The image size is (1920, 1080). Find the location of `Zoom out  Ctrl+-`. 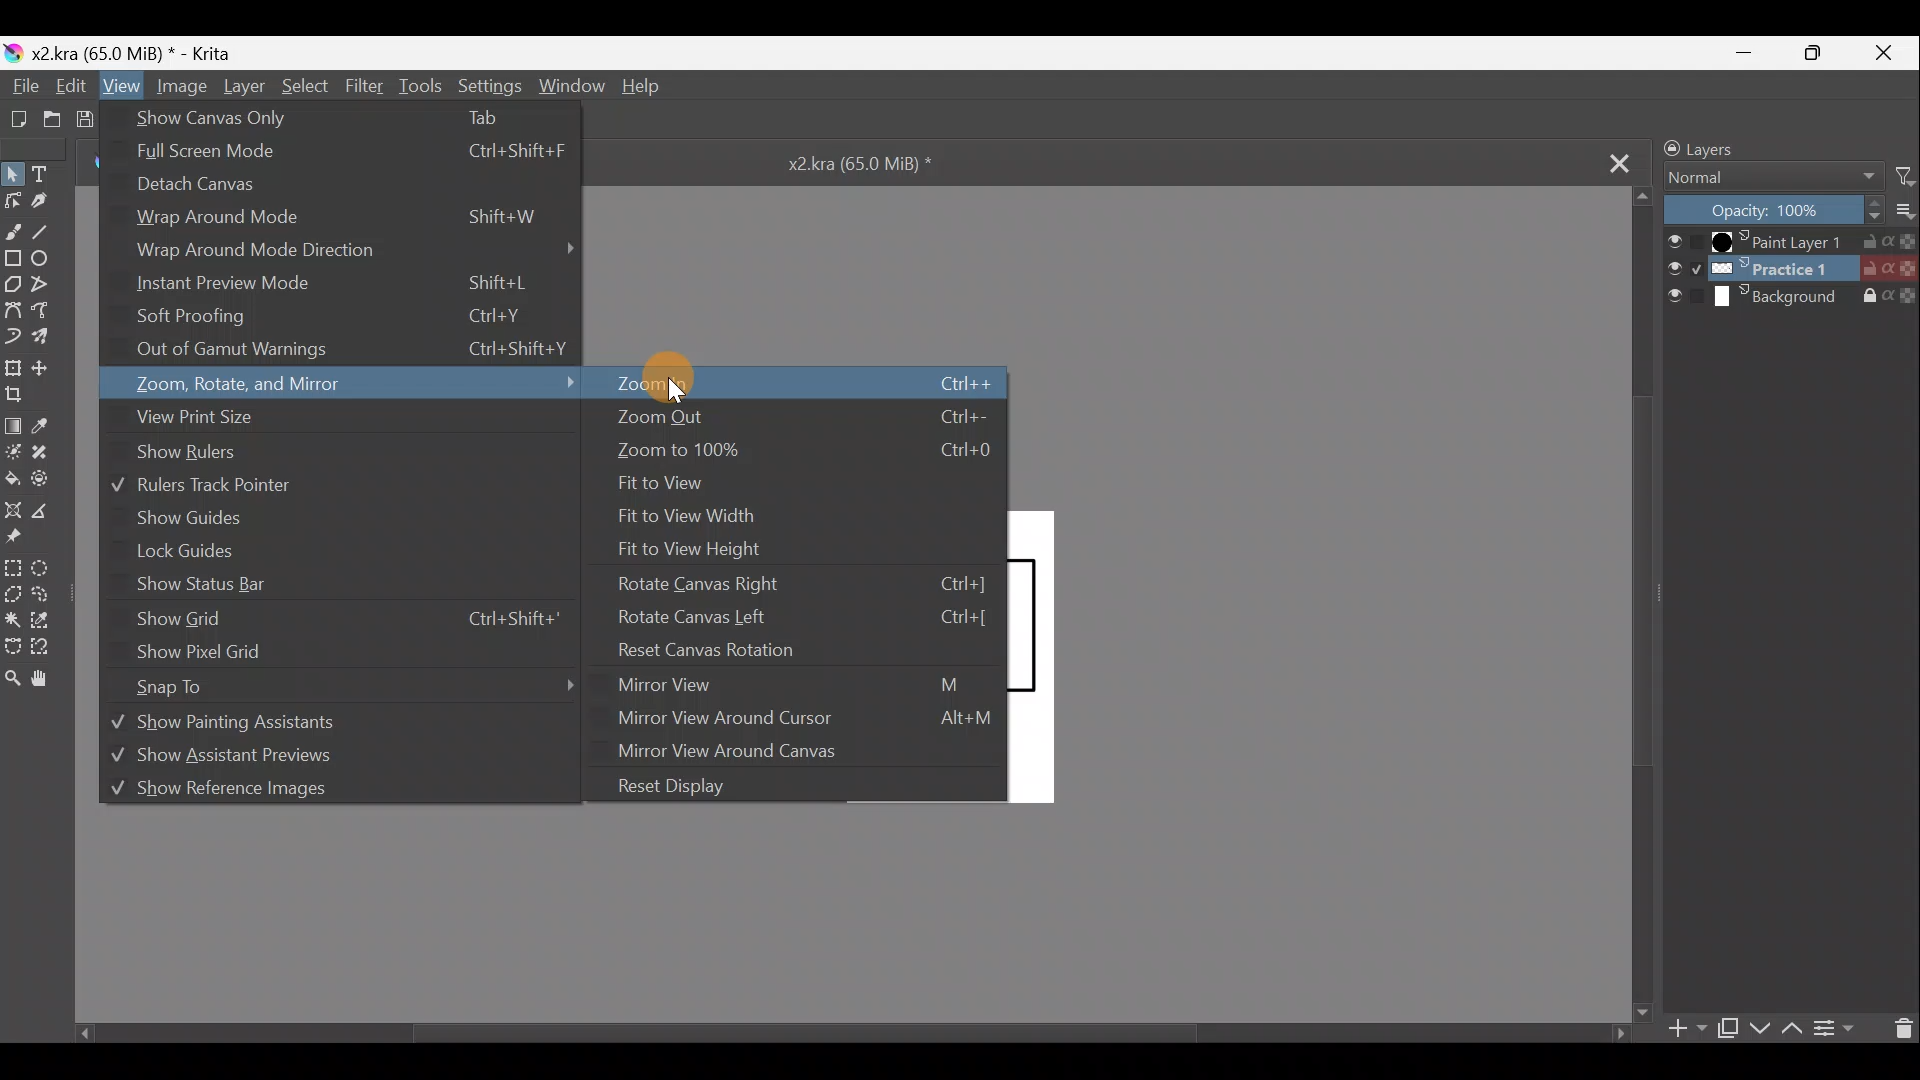

Zoom out  Ctrl+- is located at coordinates (799, 416).